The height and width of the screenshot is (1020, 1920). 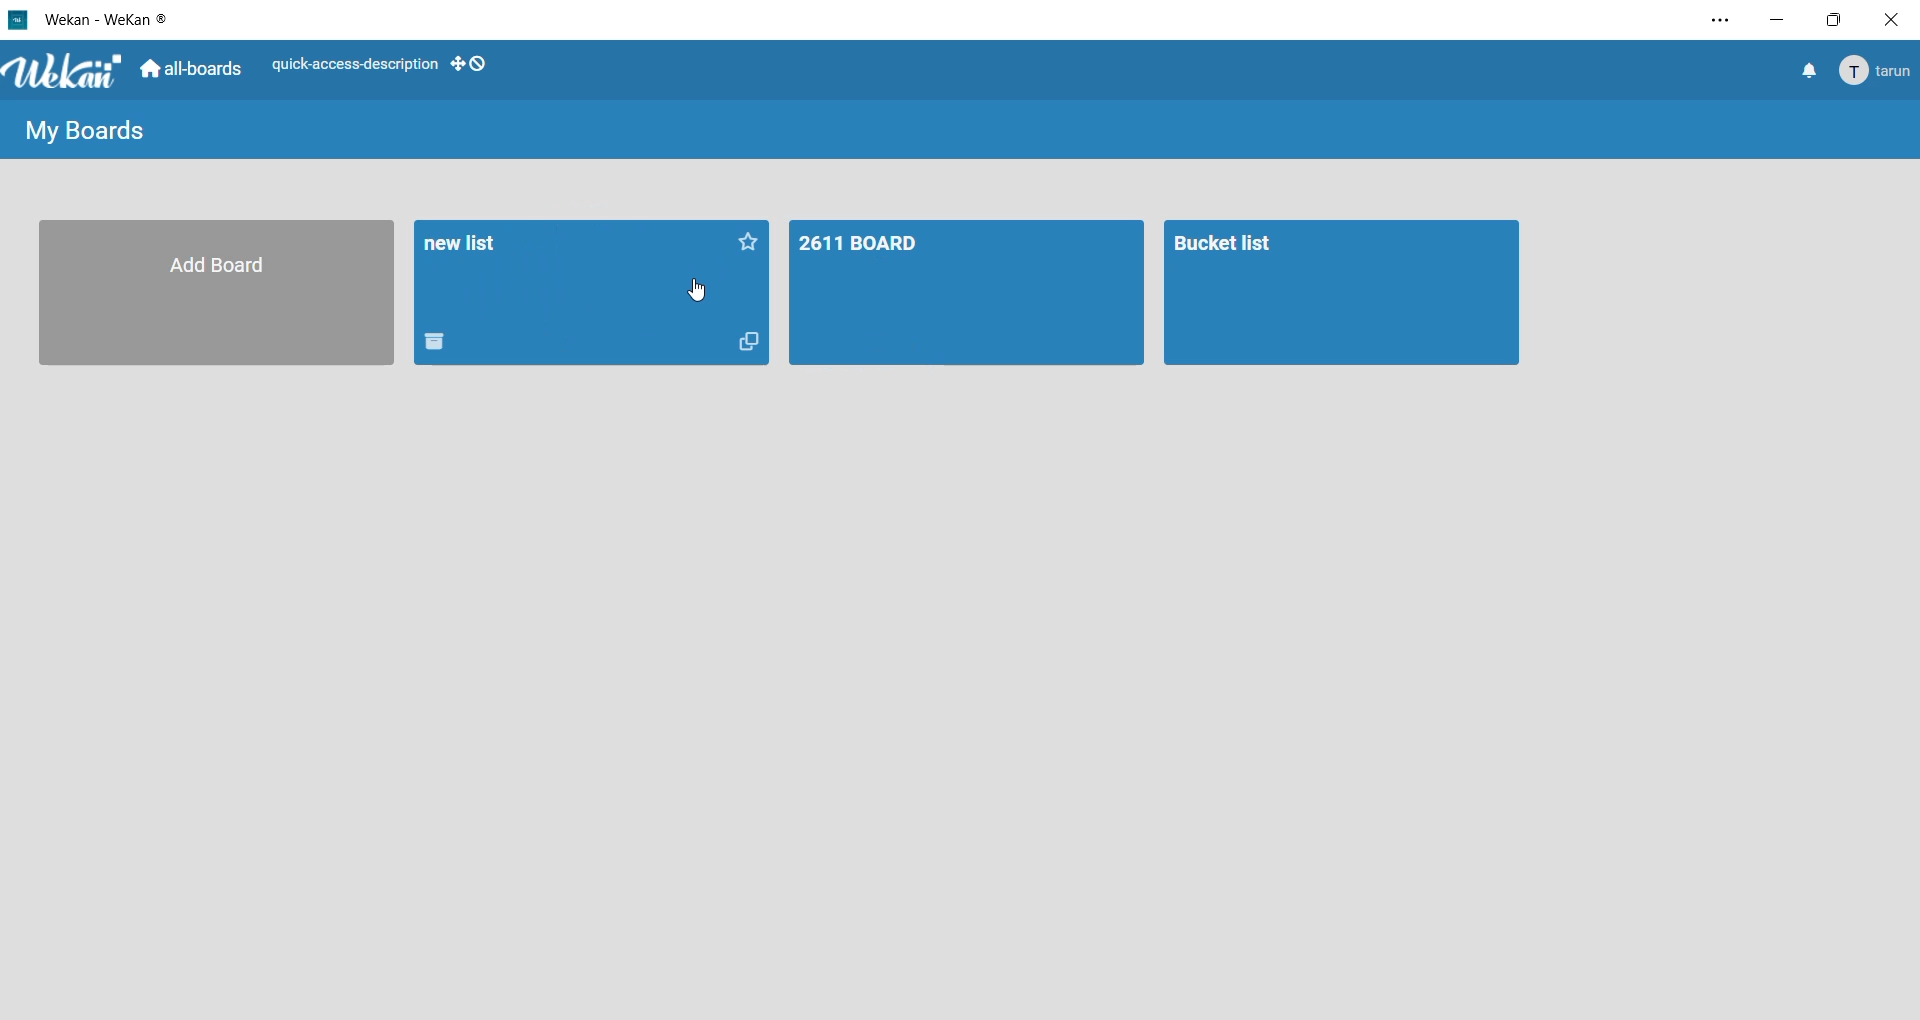 I want to click on board 1, so click(x=966, y=295).